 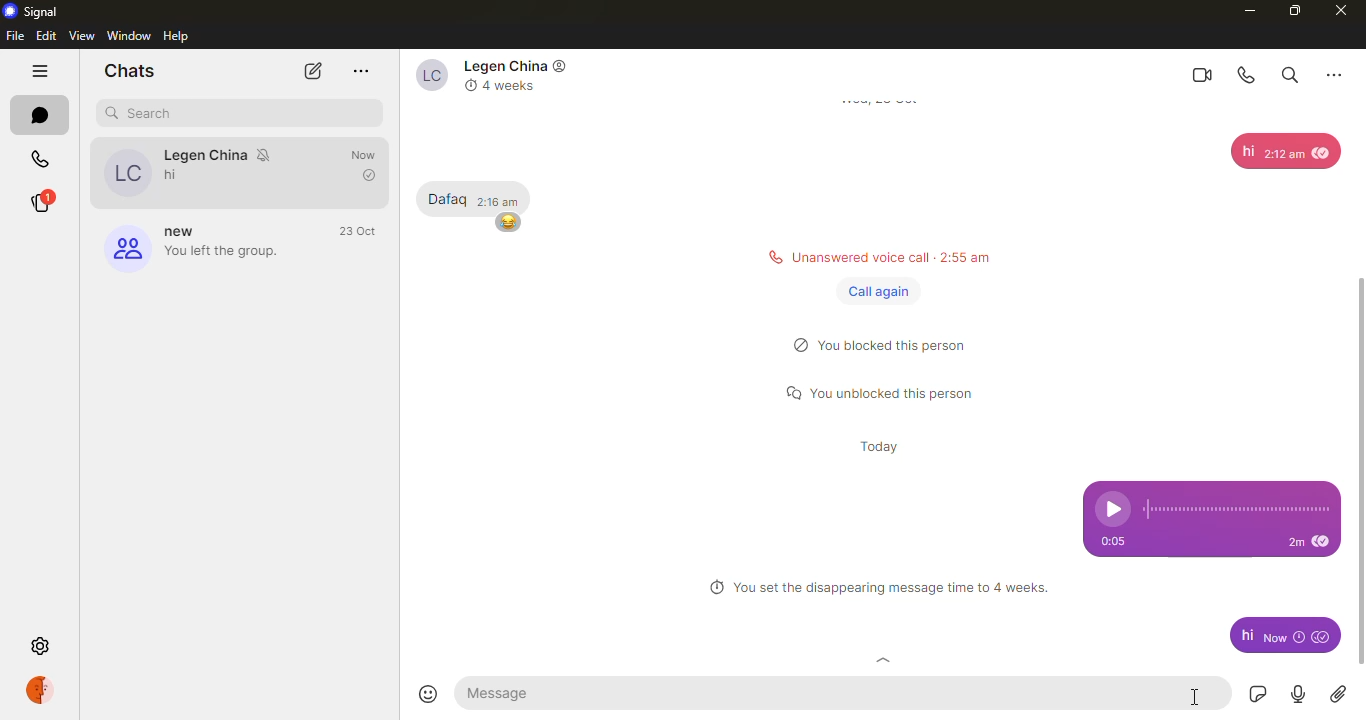 What do you see at coordinates (884, 662) in the screenshot?
I see `expand` at bounding box center [884, 662].